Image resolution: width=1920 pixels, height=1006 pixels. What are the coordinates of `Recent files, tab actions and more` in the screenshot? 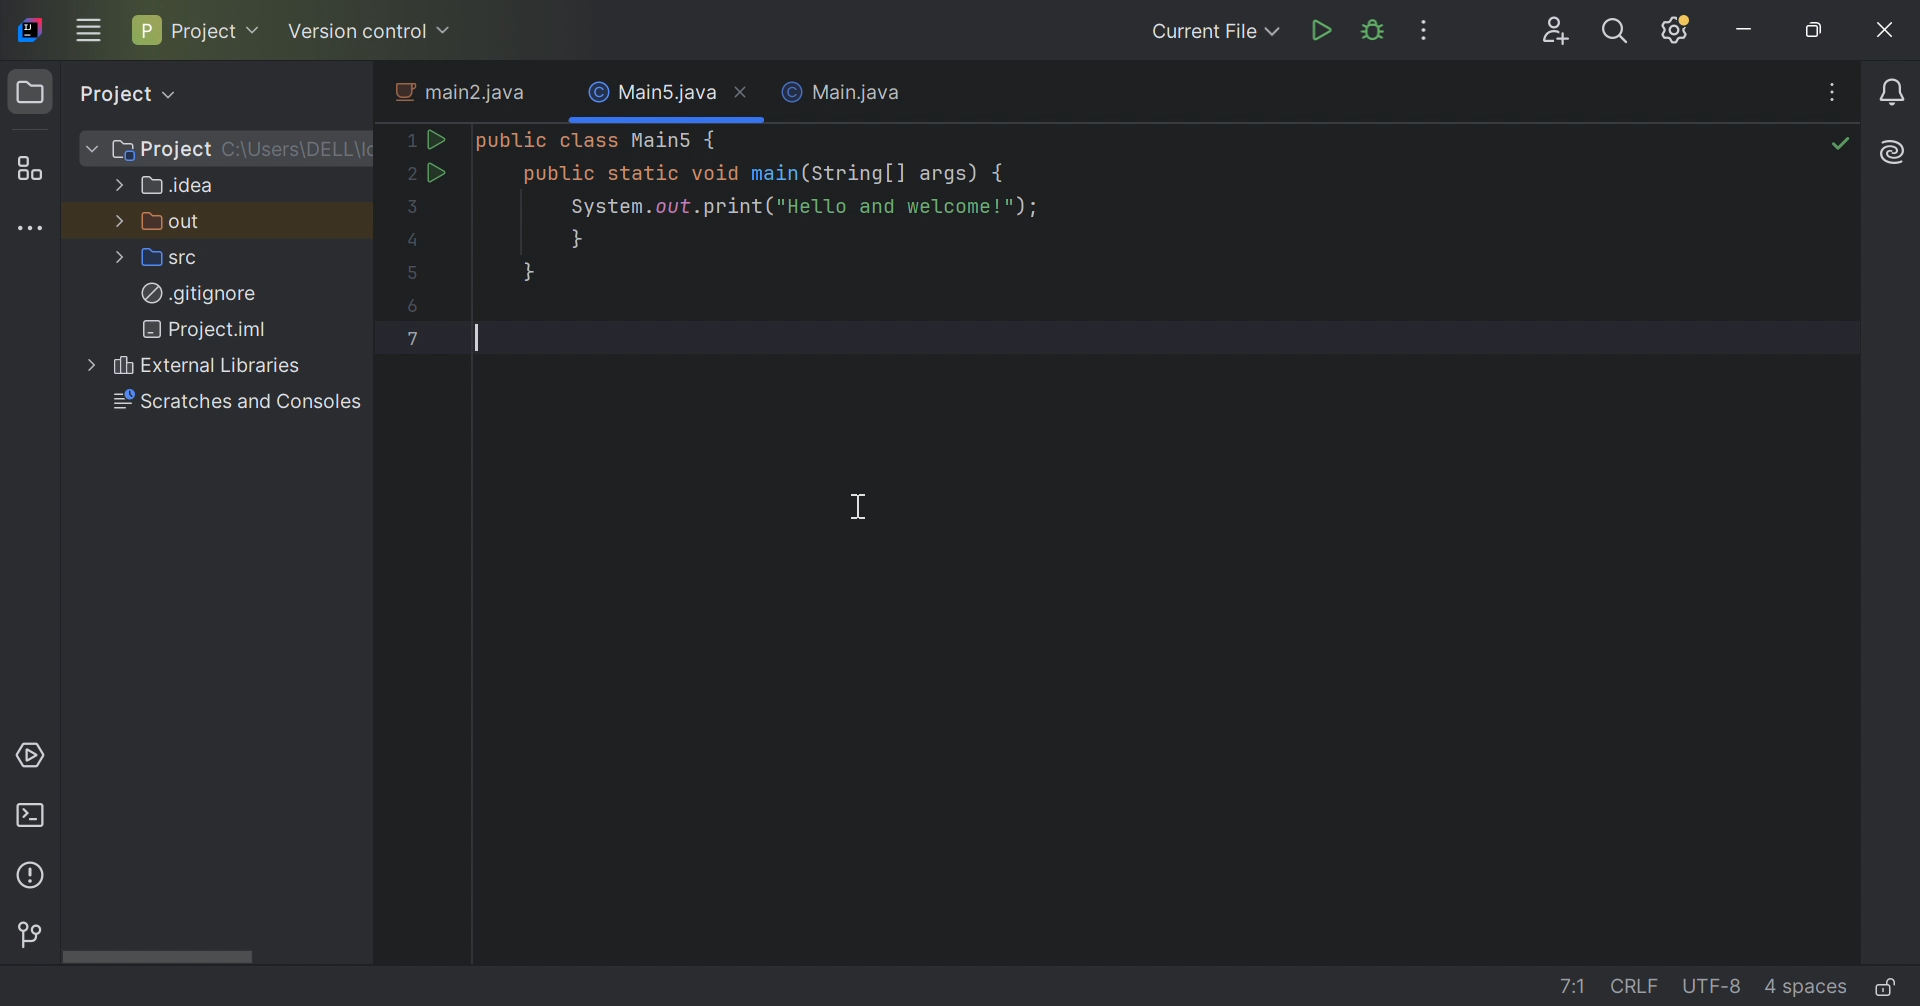 It's located at (1836, 94).